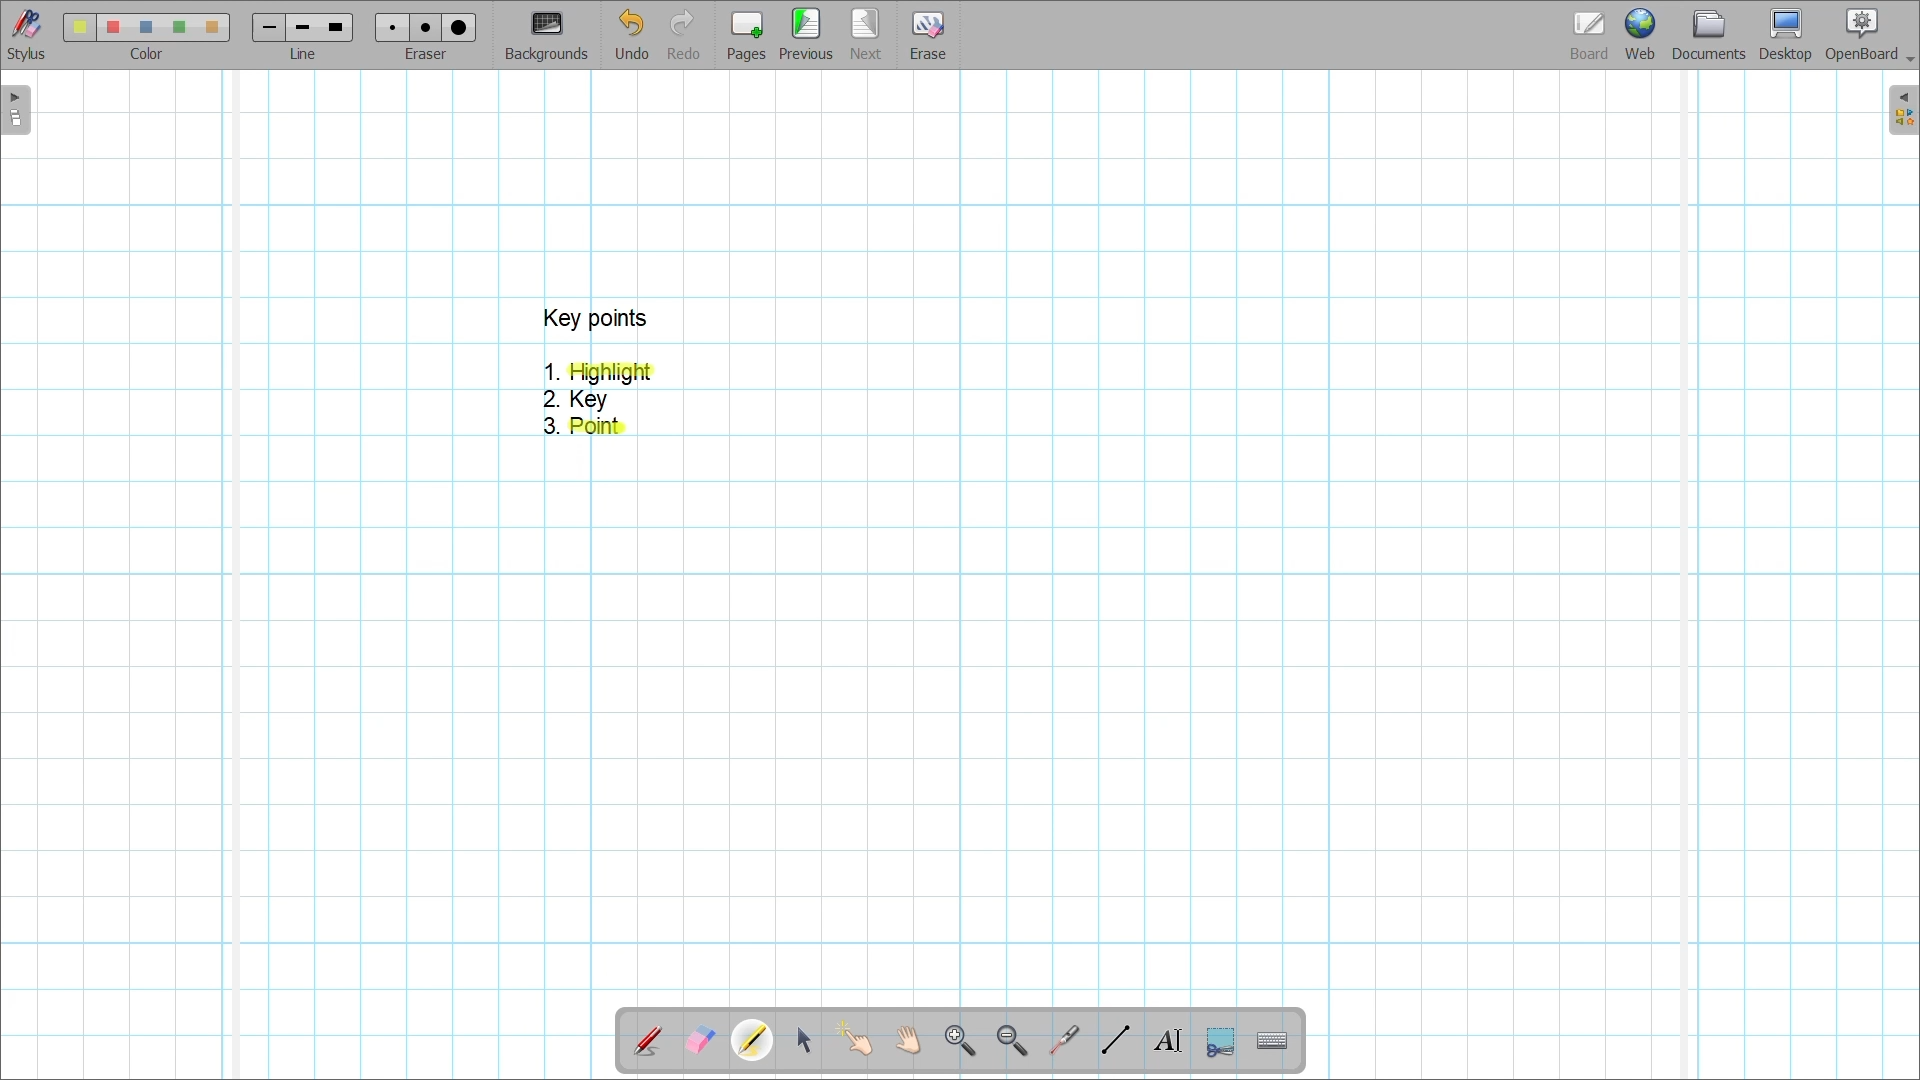 Image resolution: width=1920 pixels, height=1080 pixels. I want to click on Use virtual laser, so click(1063, 1041).